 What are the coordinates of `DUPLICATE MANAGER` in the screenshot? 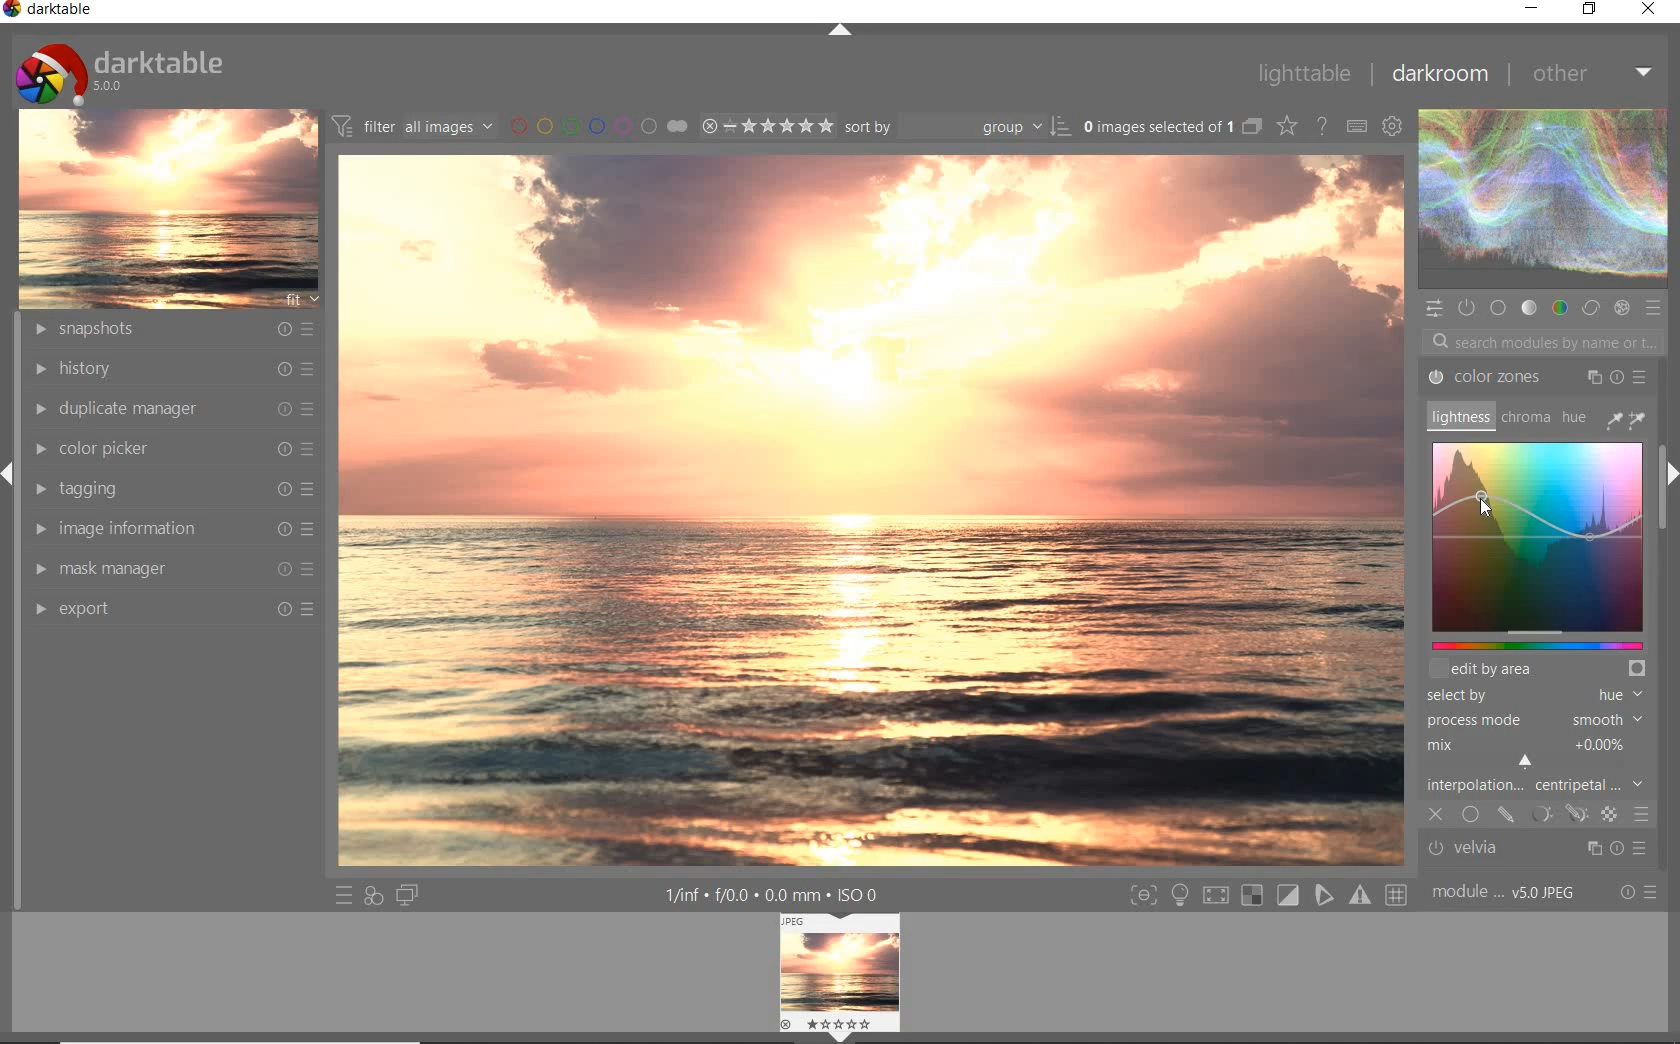 It's located at (170, 406).